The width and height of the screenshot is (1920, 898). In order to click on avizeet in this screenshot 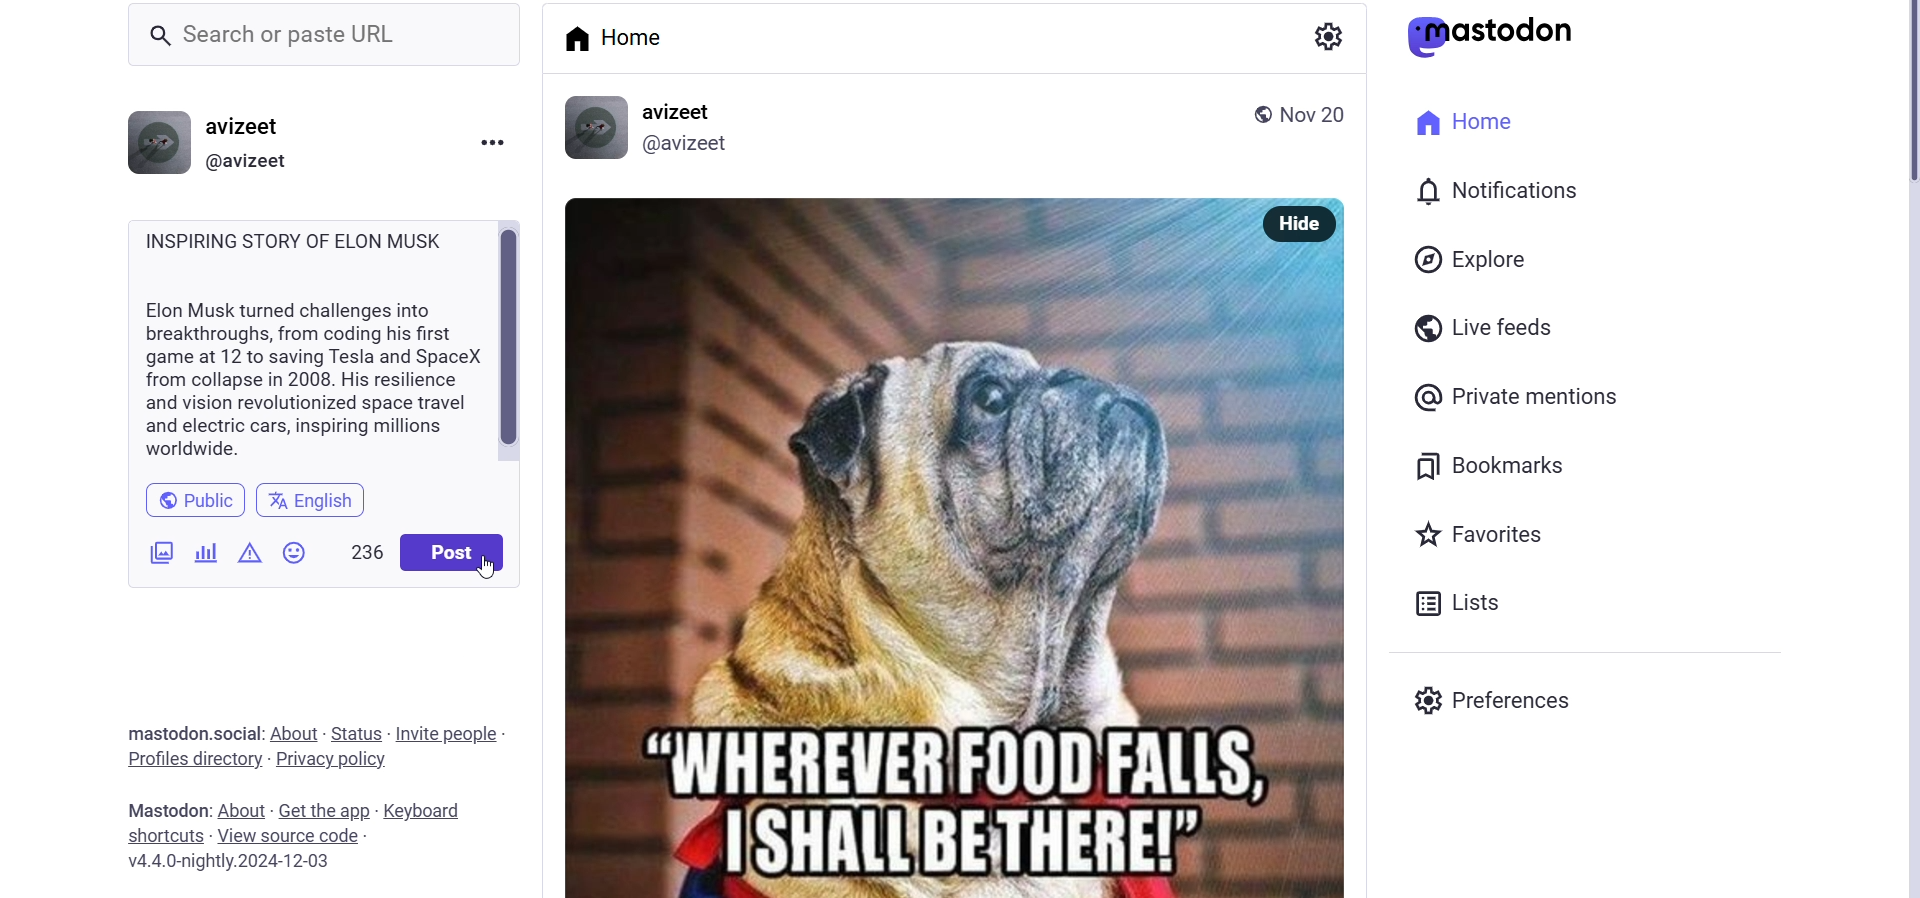, I will do `click(683, 112)`.